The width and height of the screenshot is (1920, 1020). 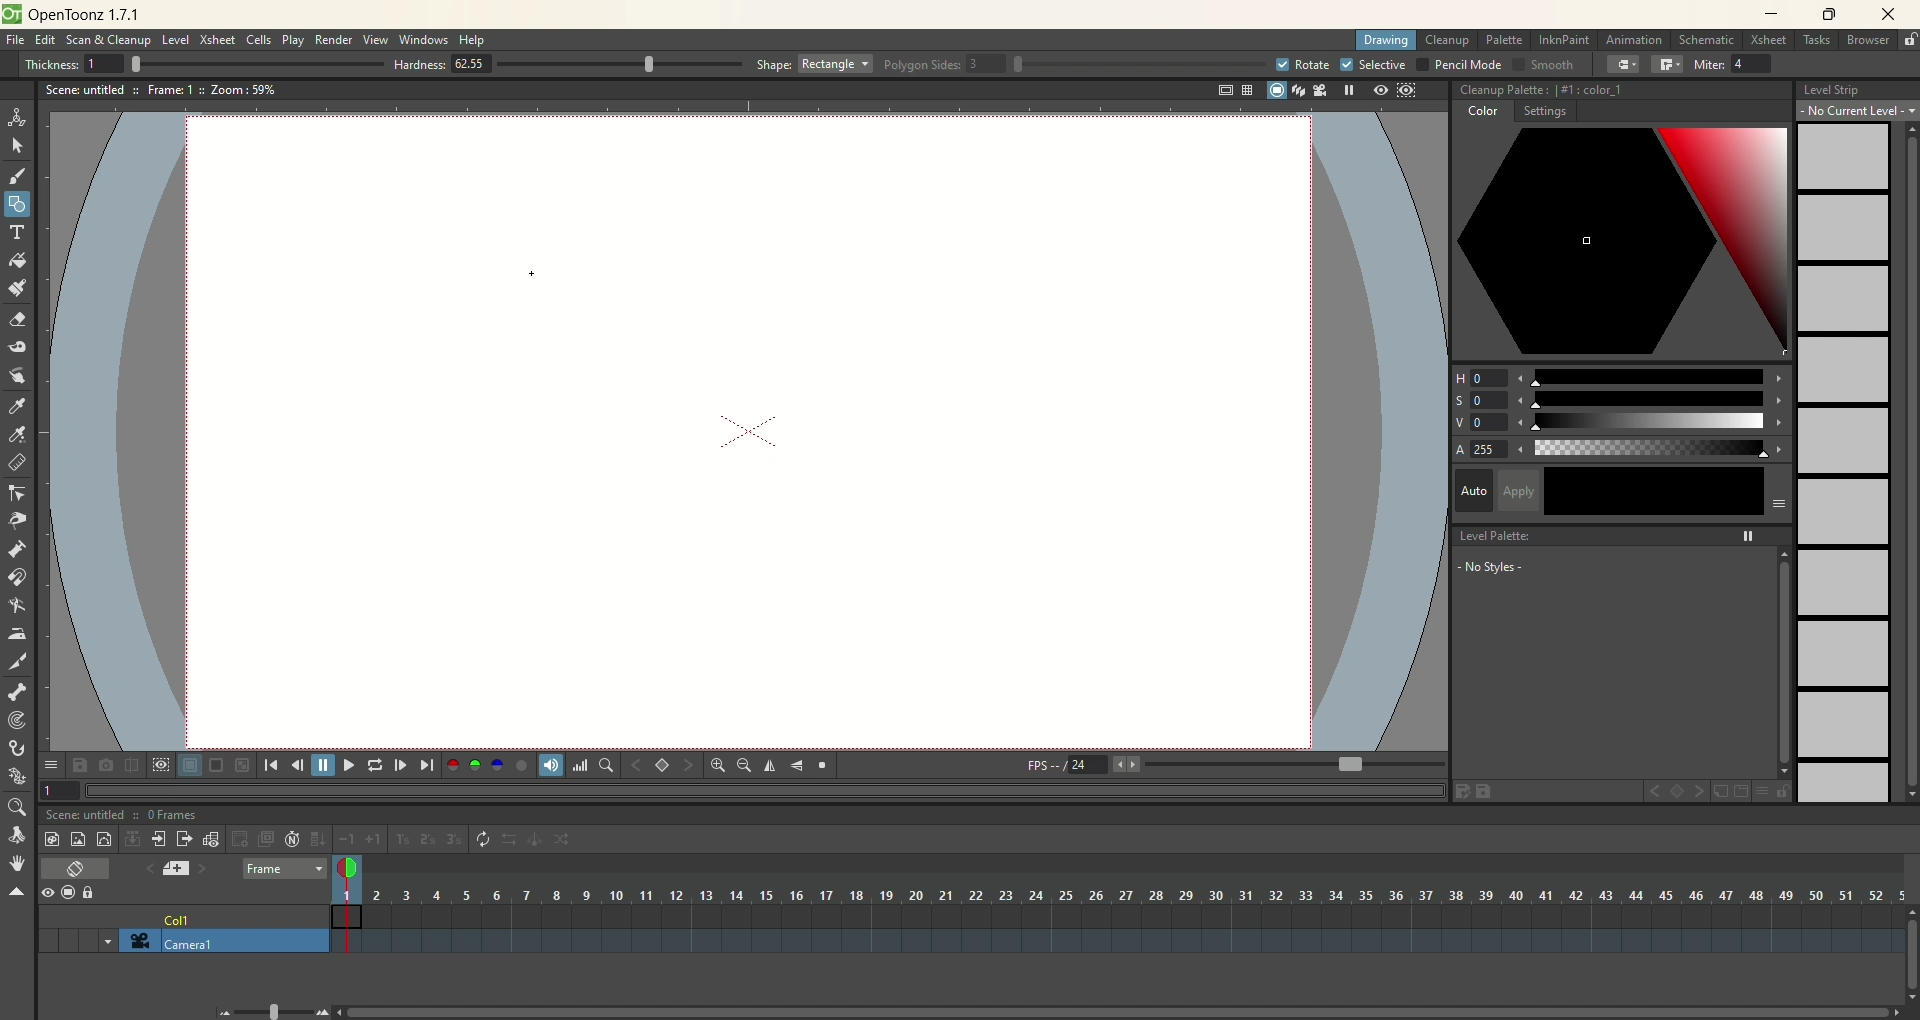 I want to click on finger tool, so click(x=17, y=374).